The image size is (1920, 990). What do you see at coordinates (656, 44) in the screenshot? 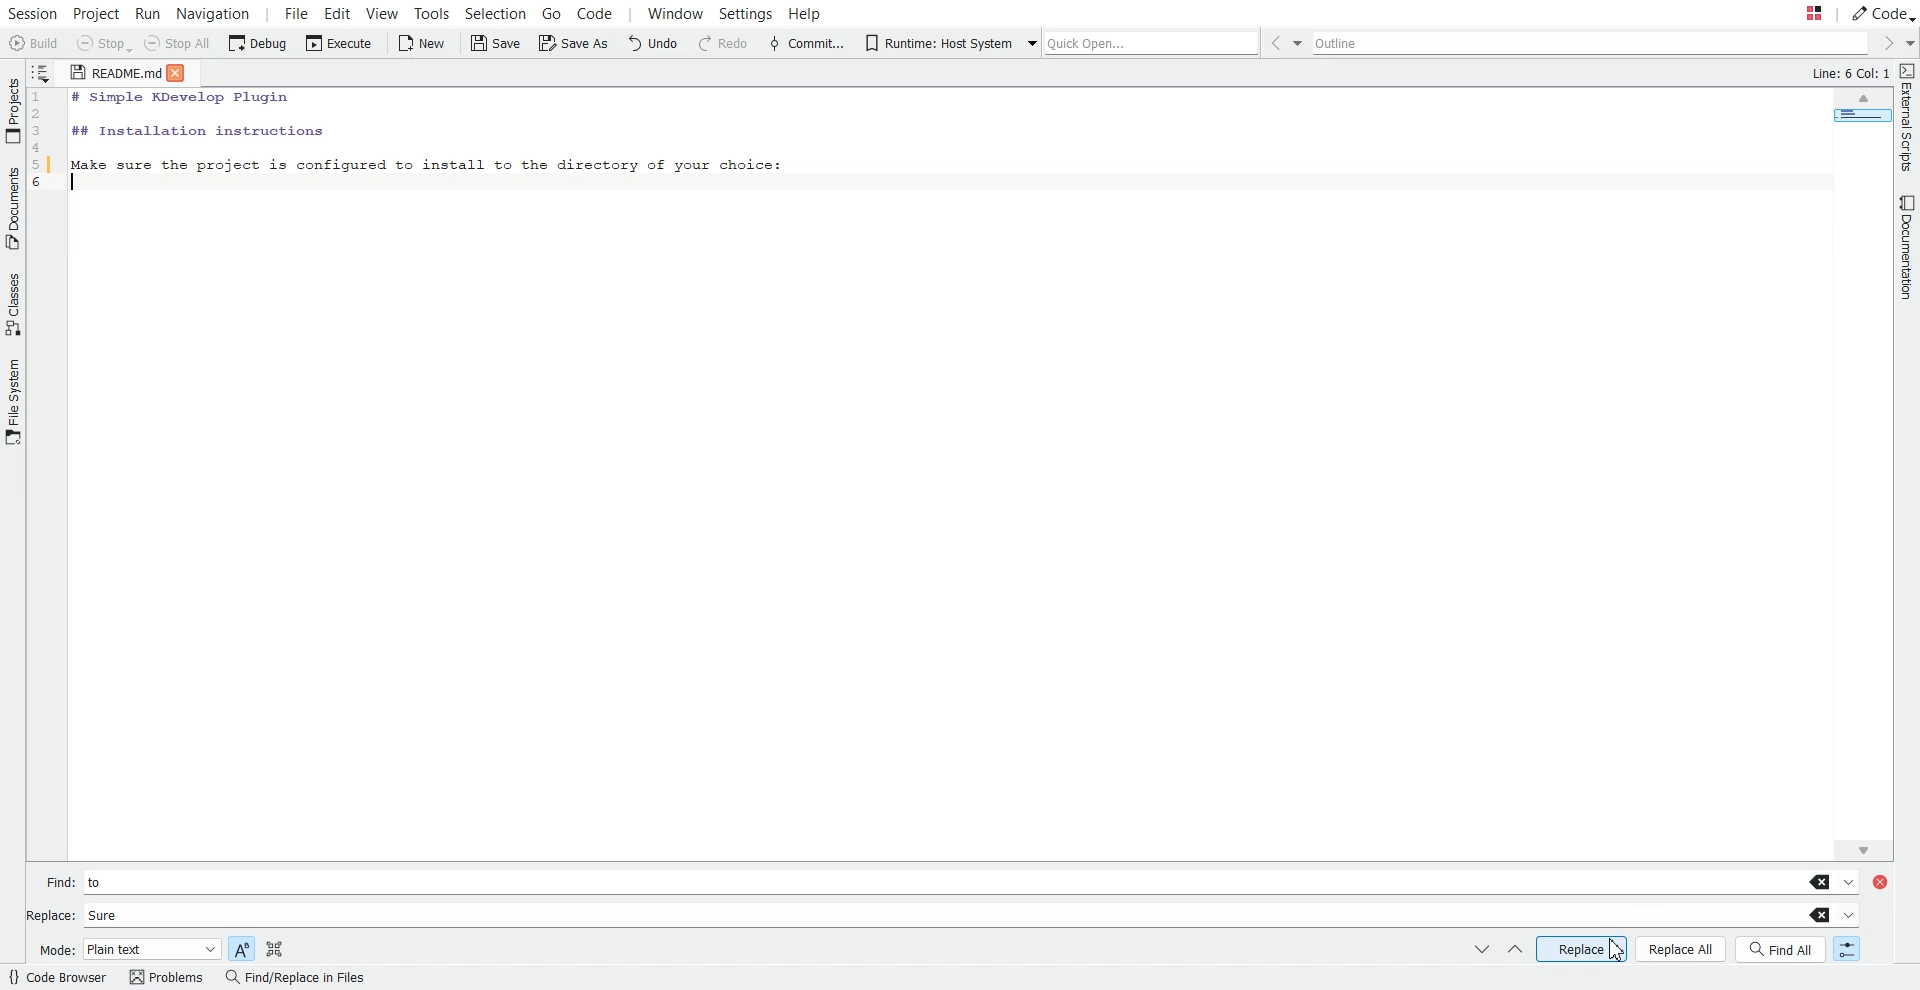
I see `Undo` at bounding box center [656, 44].